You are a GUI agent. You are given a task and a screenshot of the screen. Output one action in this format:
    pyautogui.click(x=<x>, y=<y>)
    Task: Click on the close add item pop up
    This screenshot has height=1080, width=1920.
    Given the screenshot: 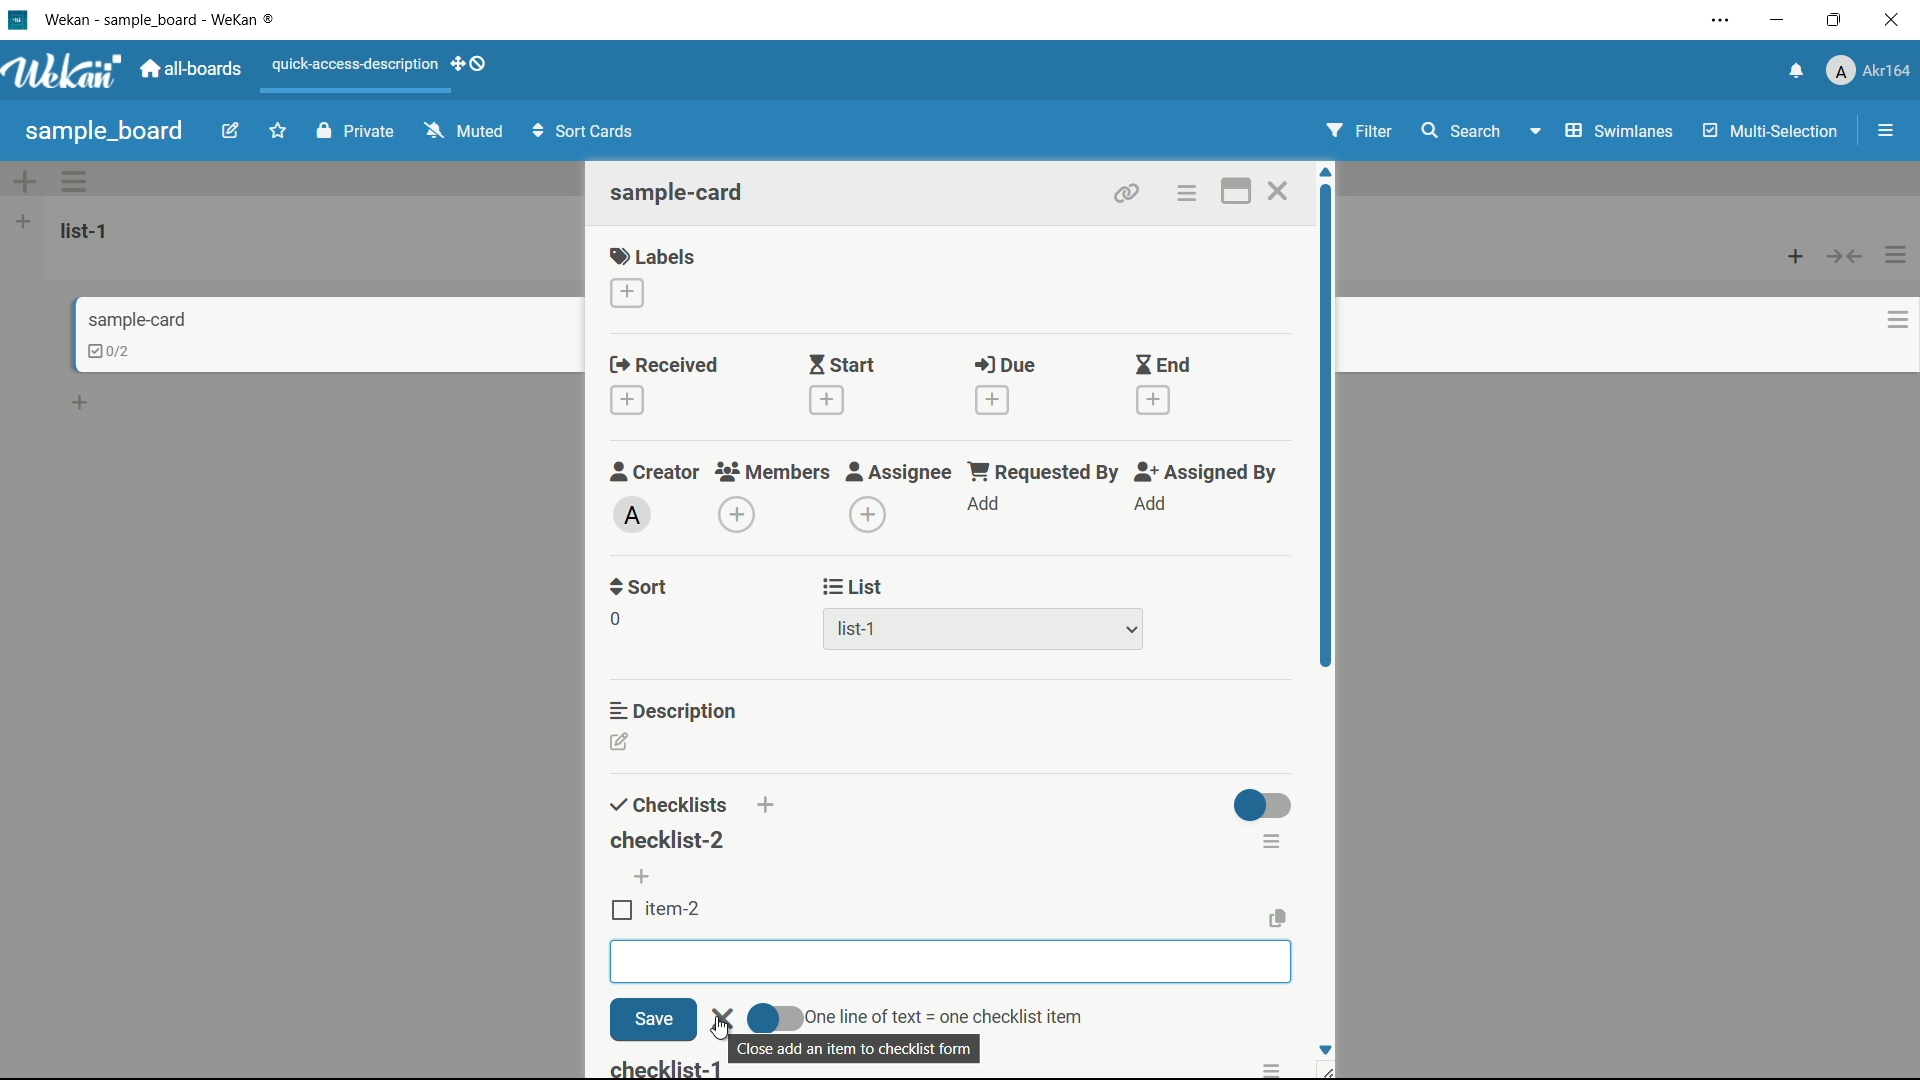 What is the action you would take?
    pyautogui.click(x=861, y=1049)
    